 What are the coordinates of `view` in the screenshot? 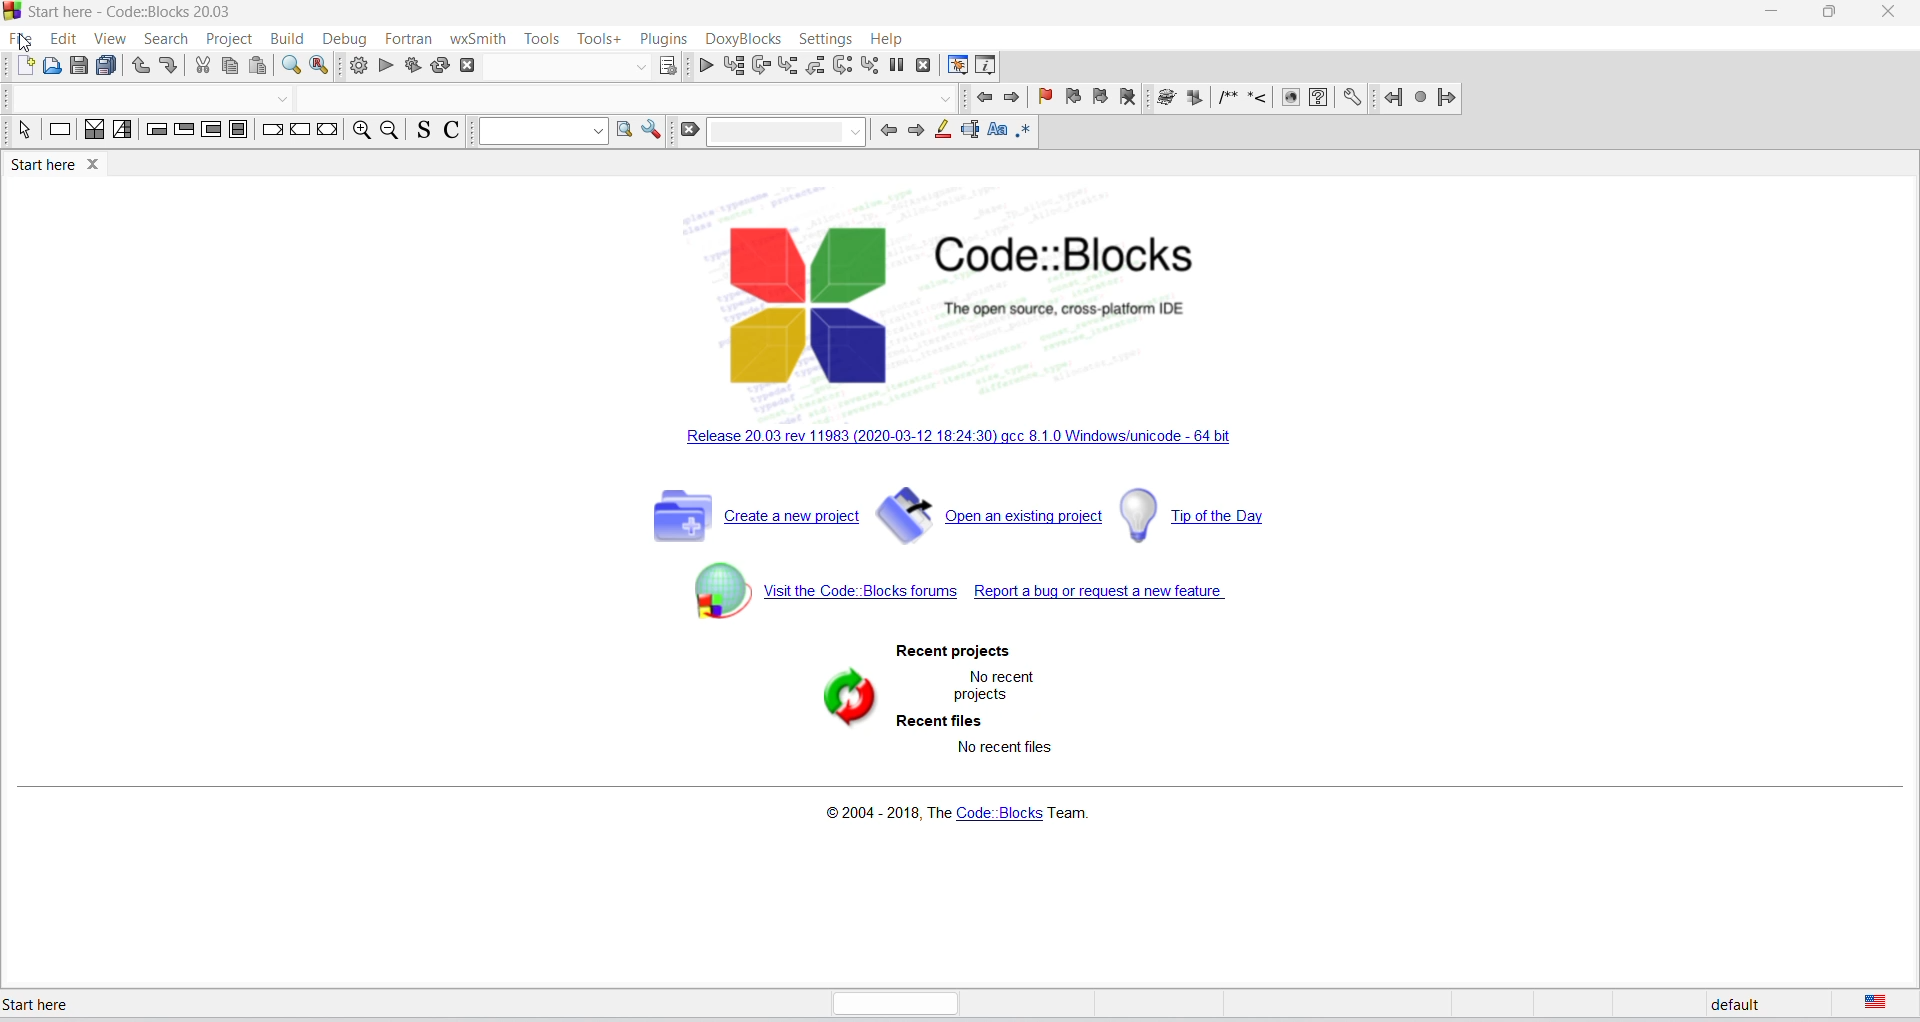 It's located at (113, 39).